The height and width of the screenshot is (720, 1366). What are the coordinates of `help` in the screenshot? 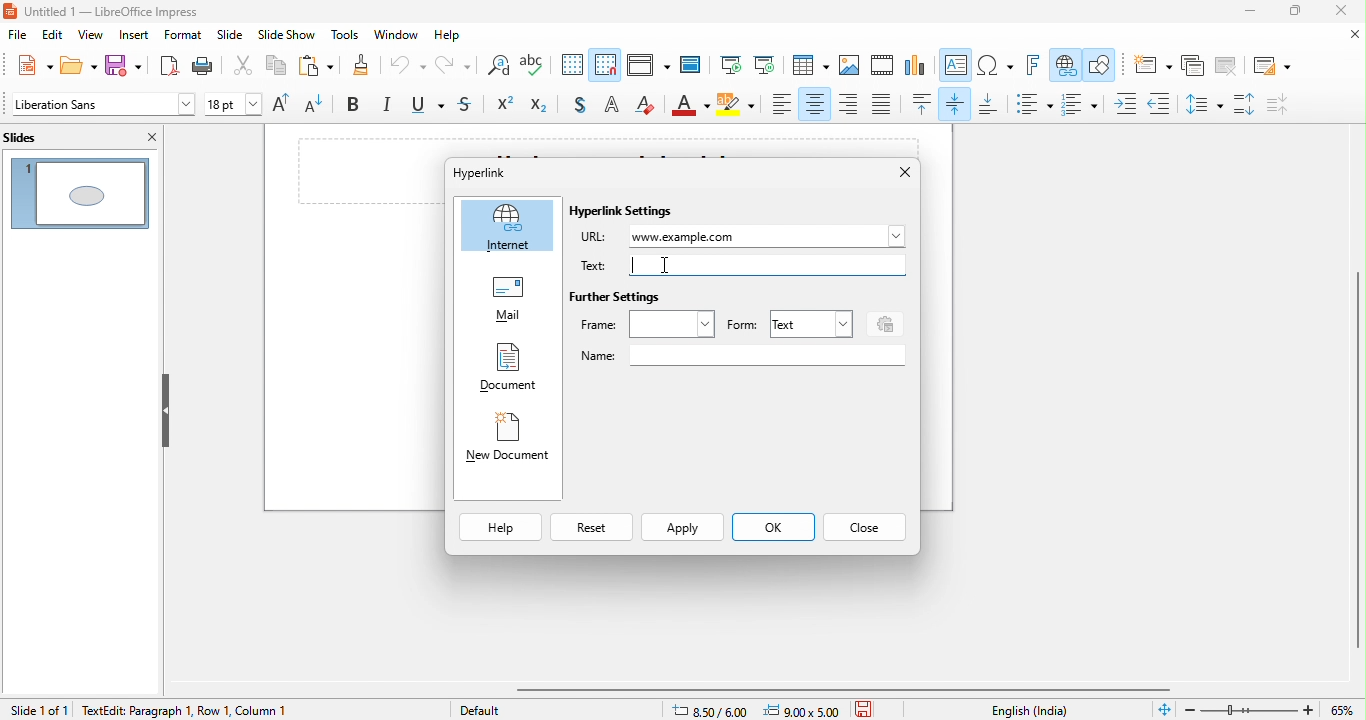 It's located at (501, 528).